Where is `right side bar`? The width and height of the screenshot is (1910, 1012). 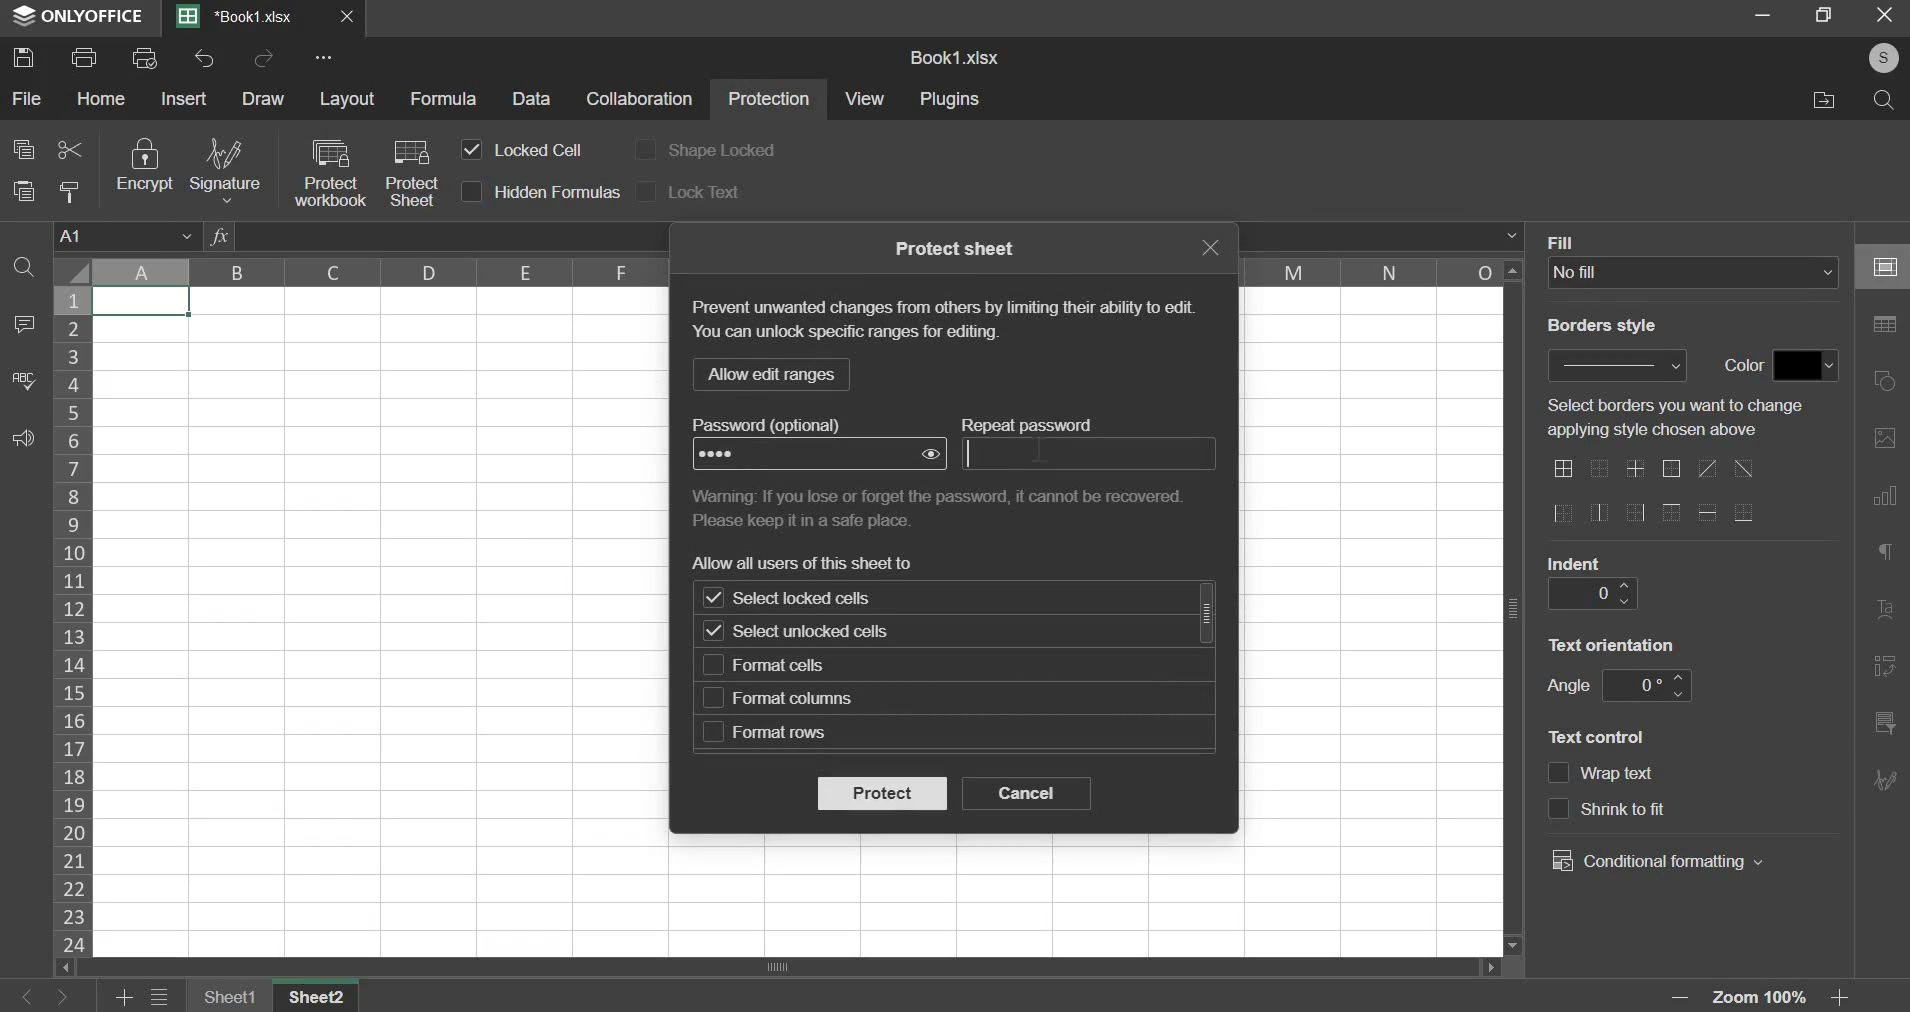
right side bar is located at coordinates (1888, 551).